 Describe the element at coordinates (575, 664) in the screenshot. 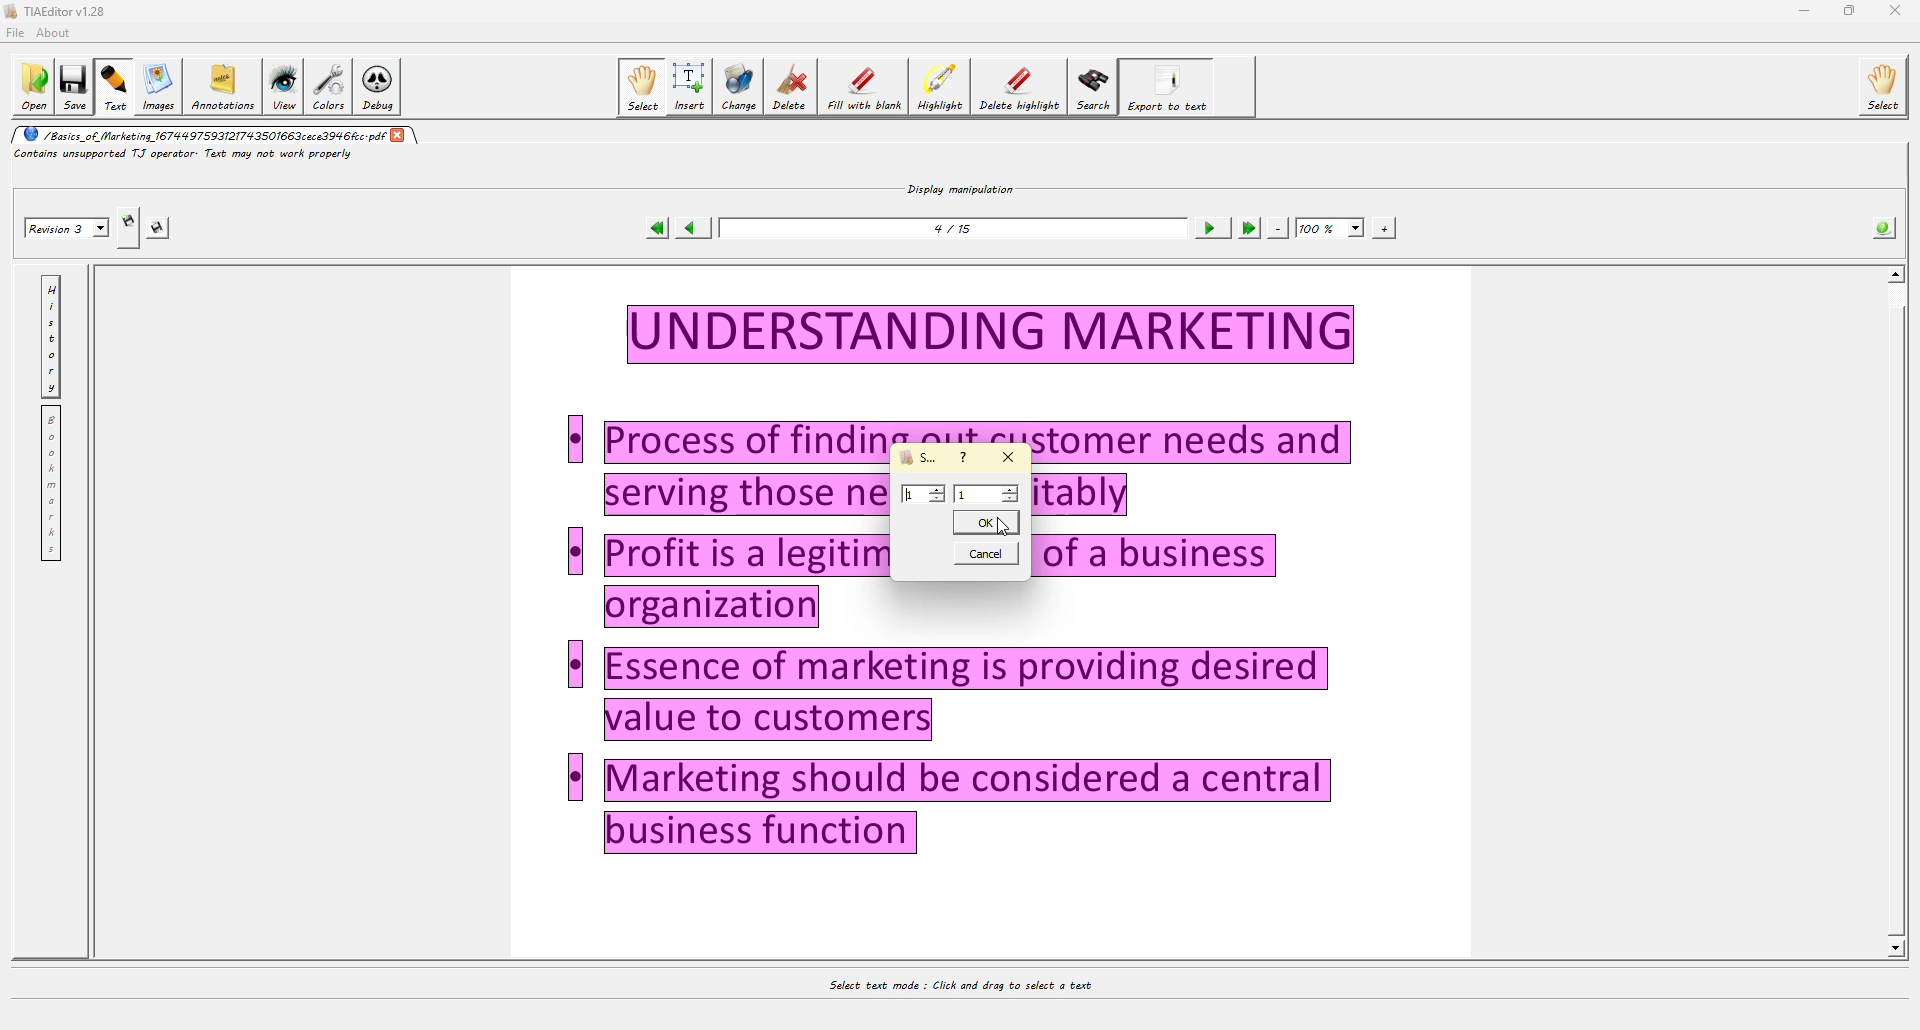

I see `` at that location.